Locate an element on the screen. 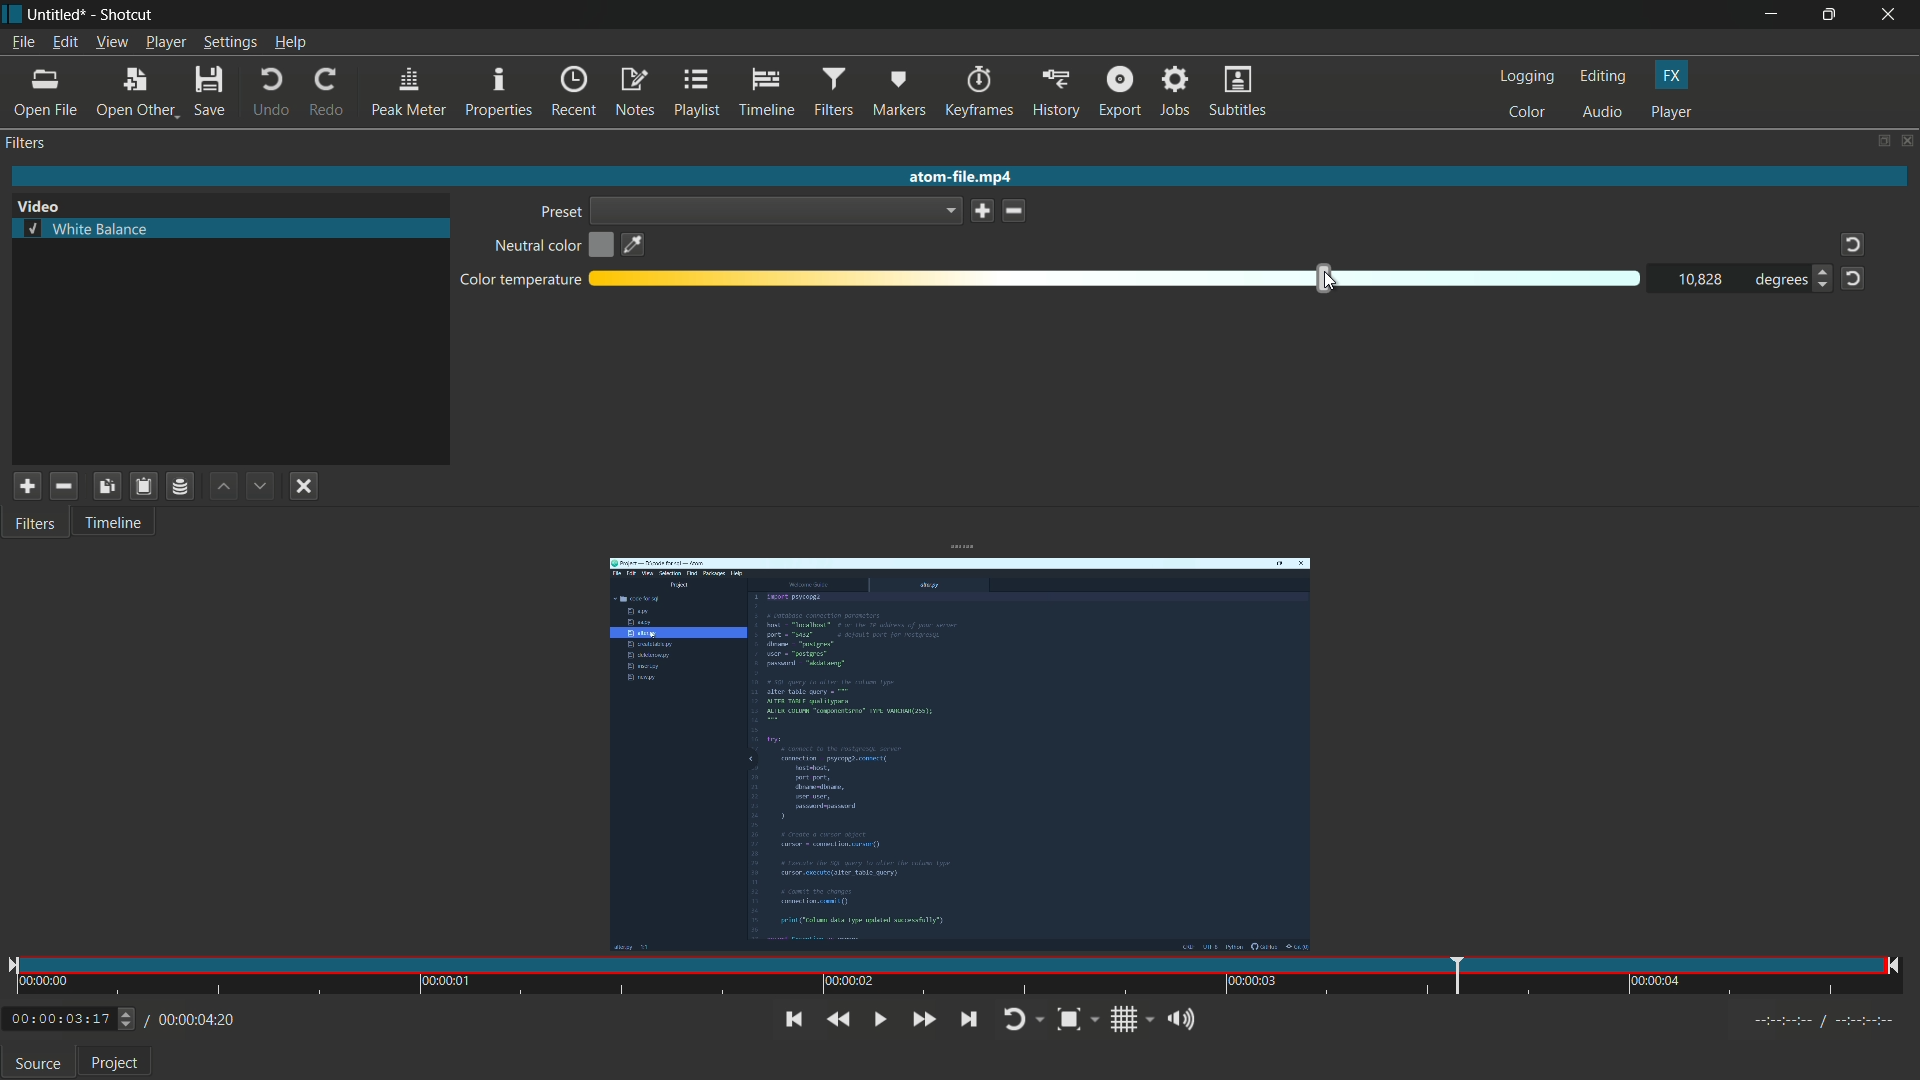 This screenshot has width=1920, height=1080. file menu is located at coordinates (23, 41).